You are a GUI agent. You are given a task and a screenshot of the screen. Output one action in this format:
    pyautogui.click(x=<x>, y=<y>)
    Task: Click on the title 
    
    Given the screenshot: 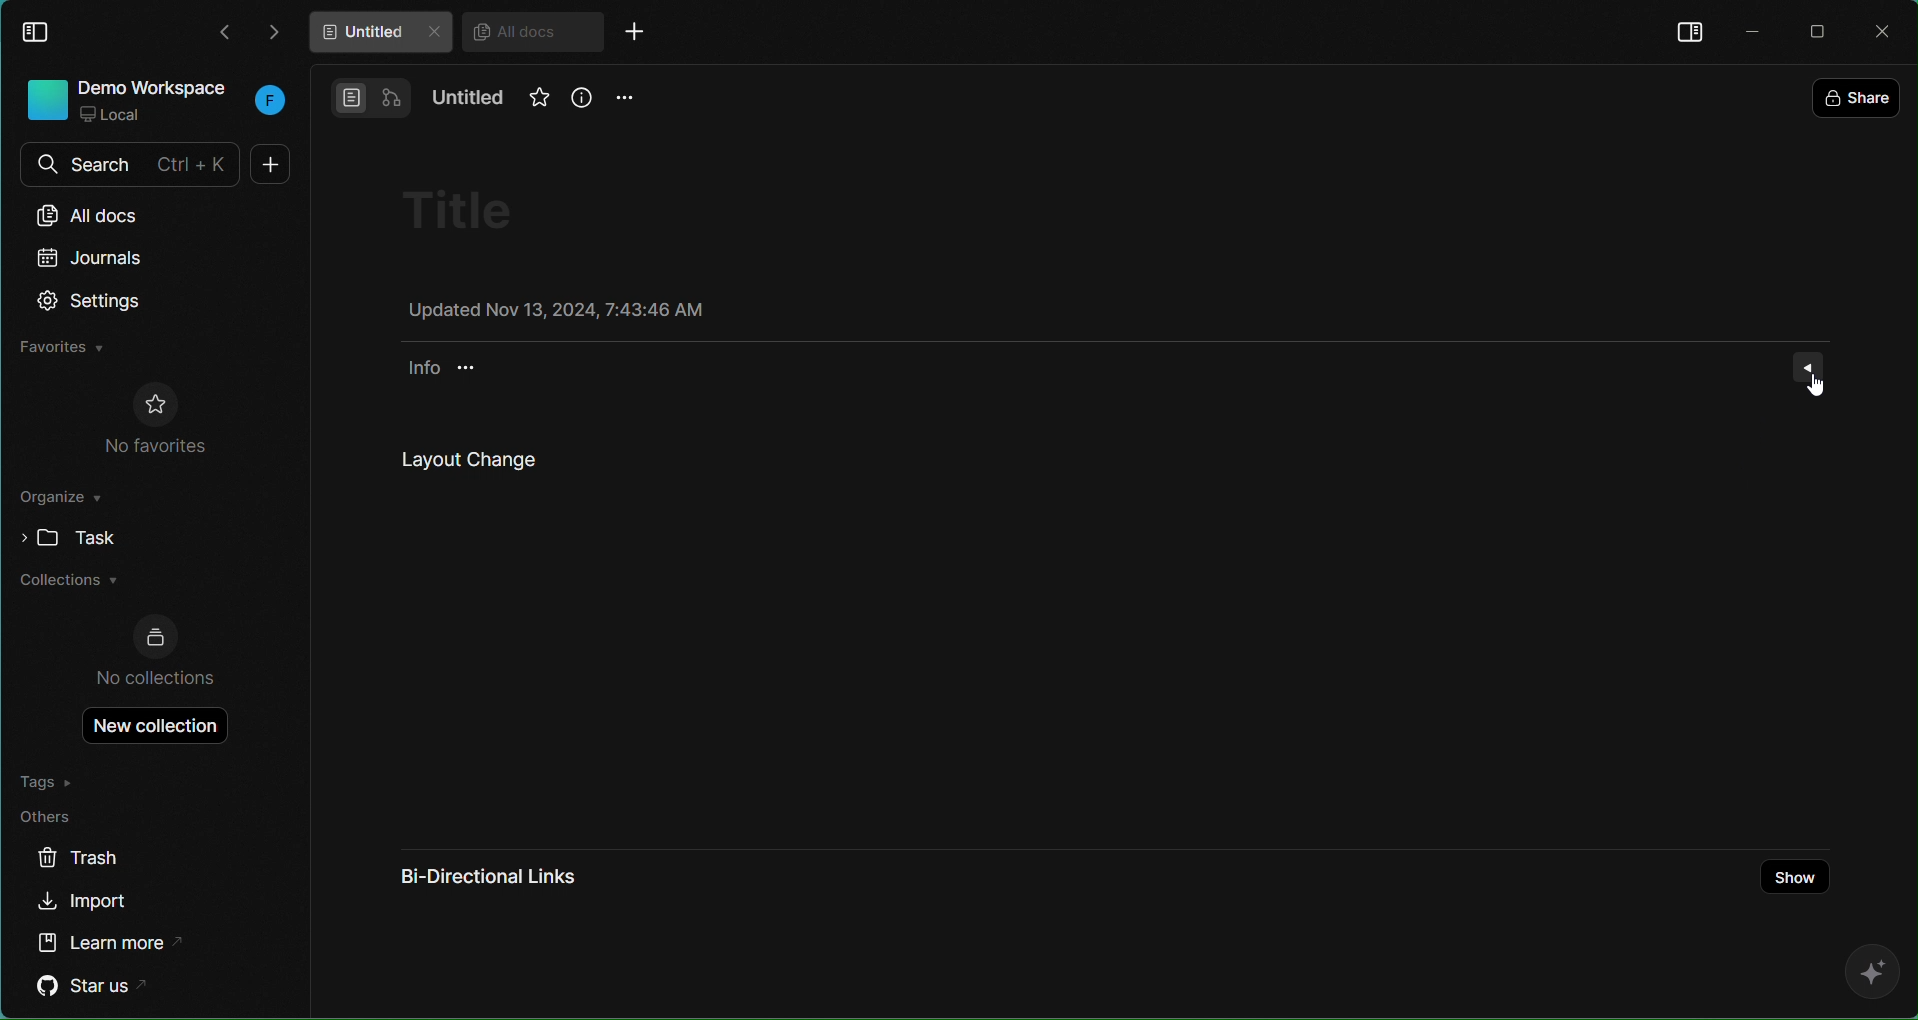 What is the action you would take?
    pyautogui.click(x=472, y=209)
    